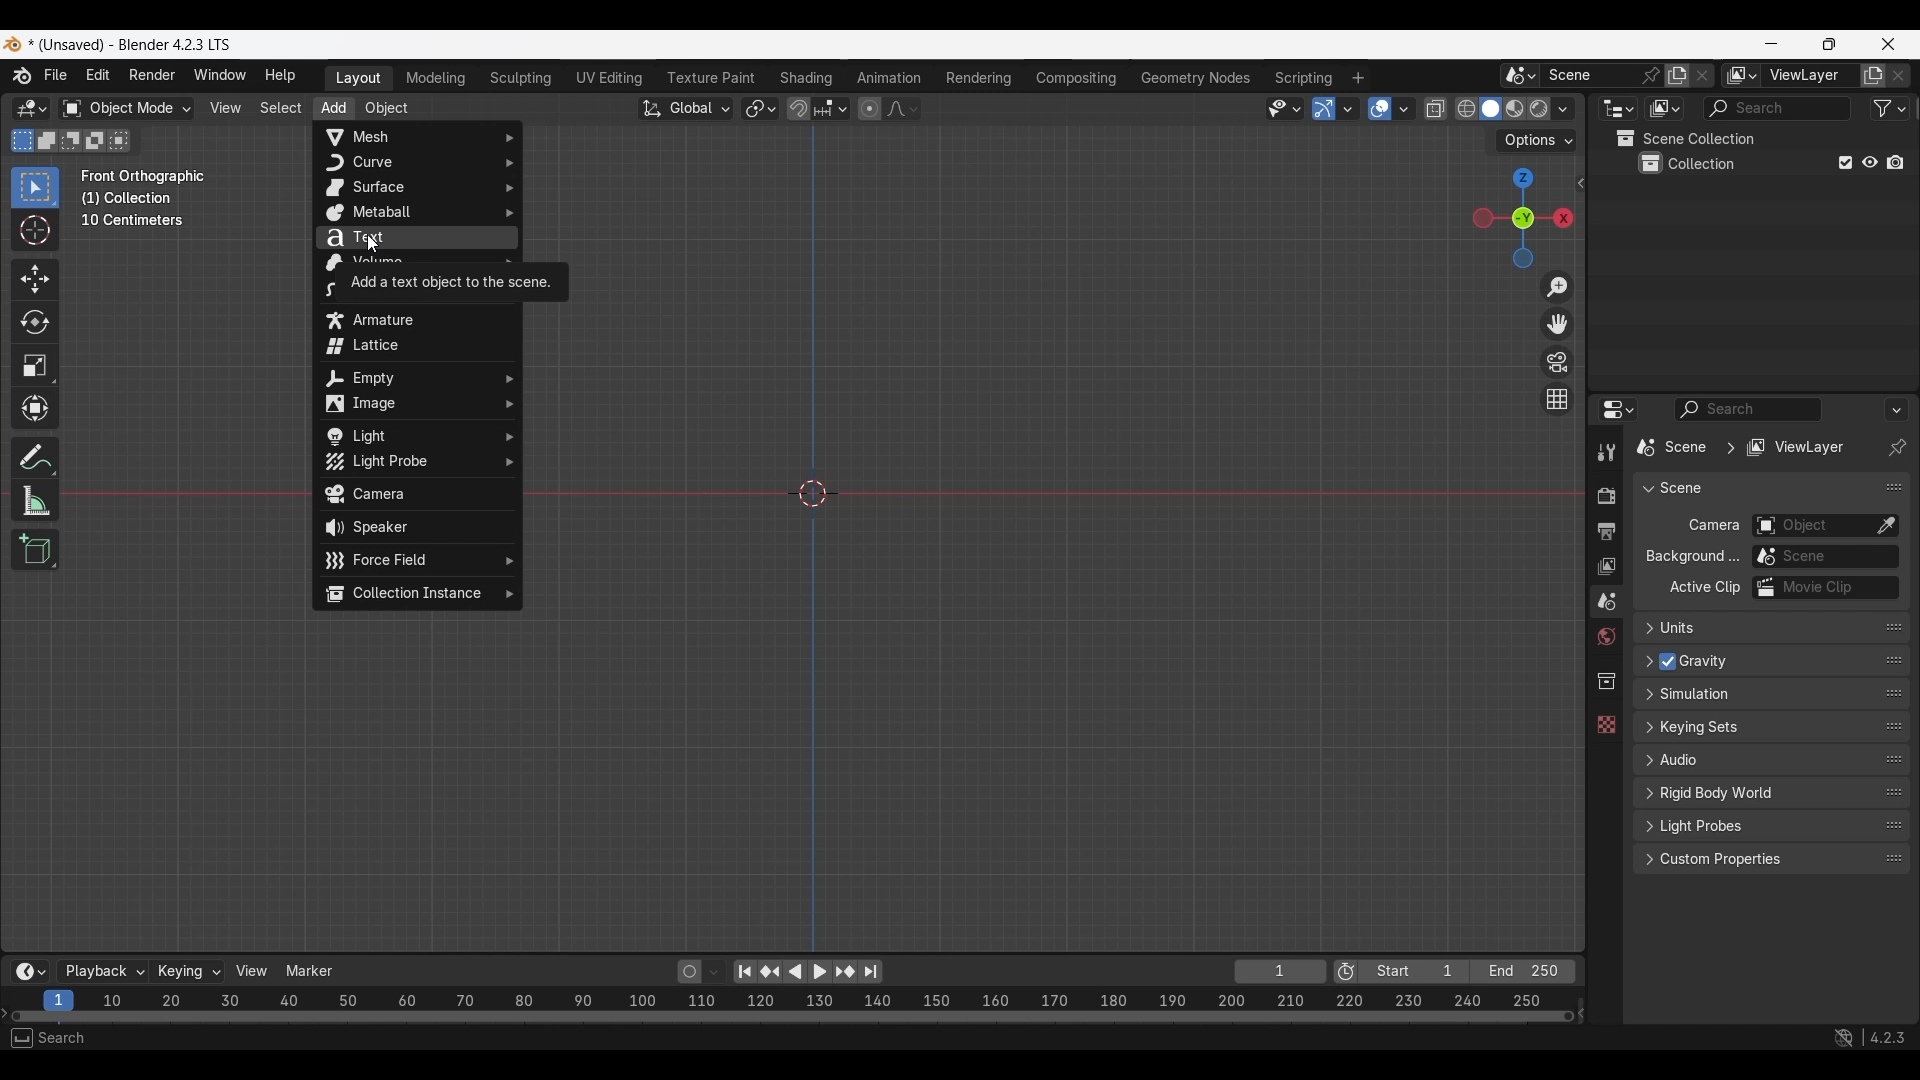  Describe the element at coordinates (325, 287) in the screenshot. I see `Grease Pencil options` at that location.